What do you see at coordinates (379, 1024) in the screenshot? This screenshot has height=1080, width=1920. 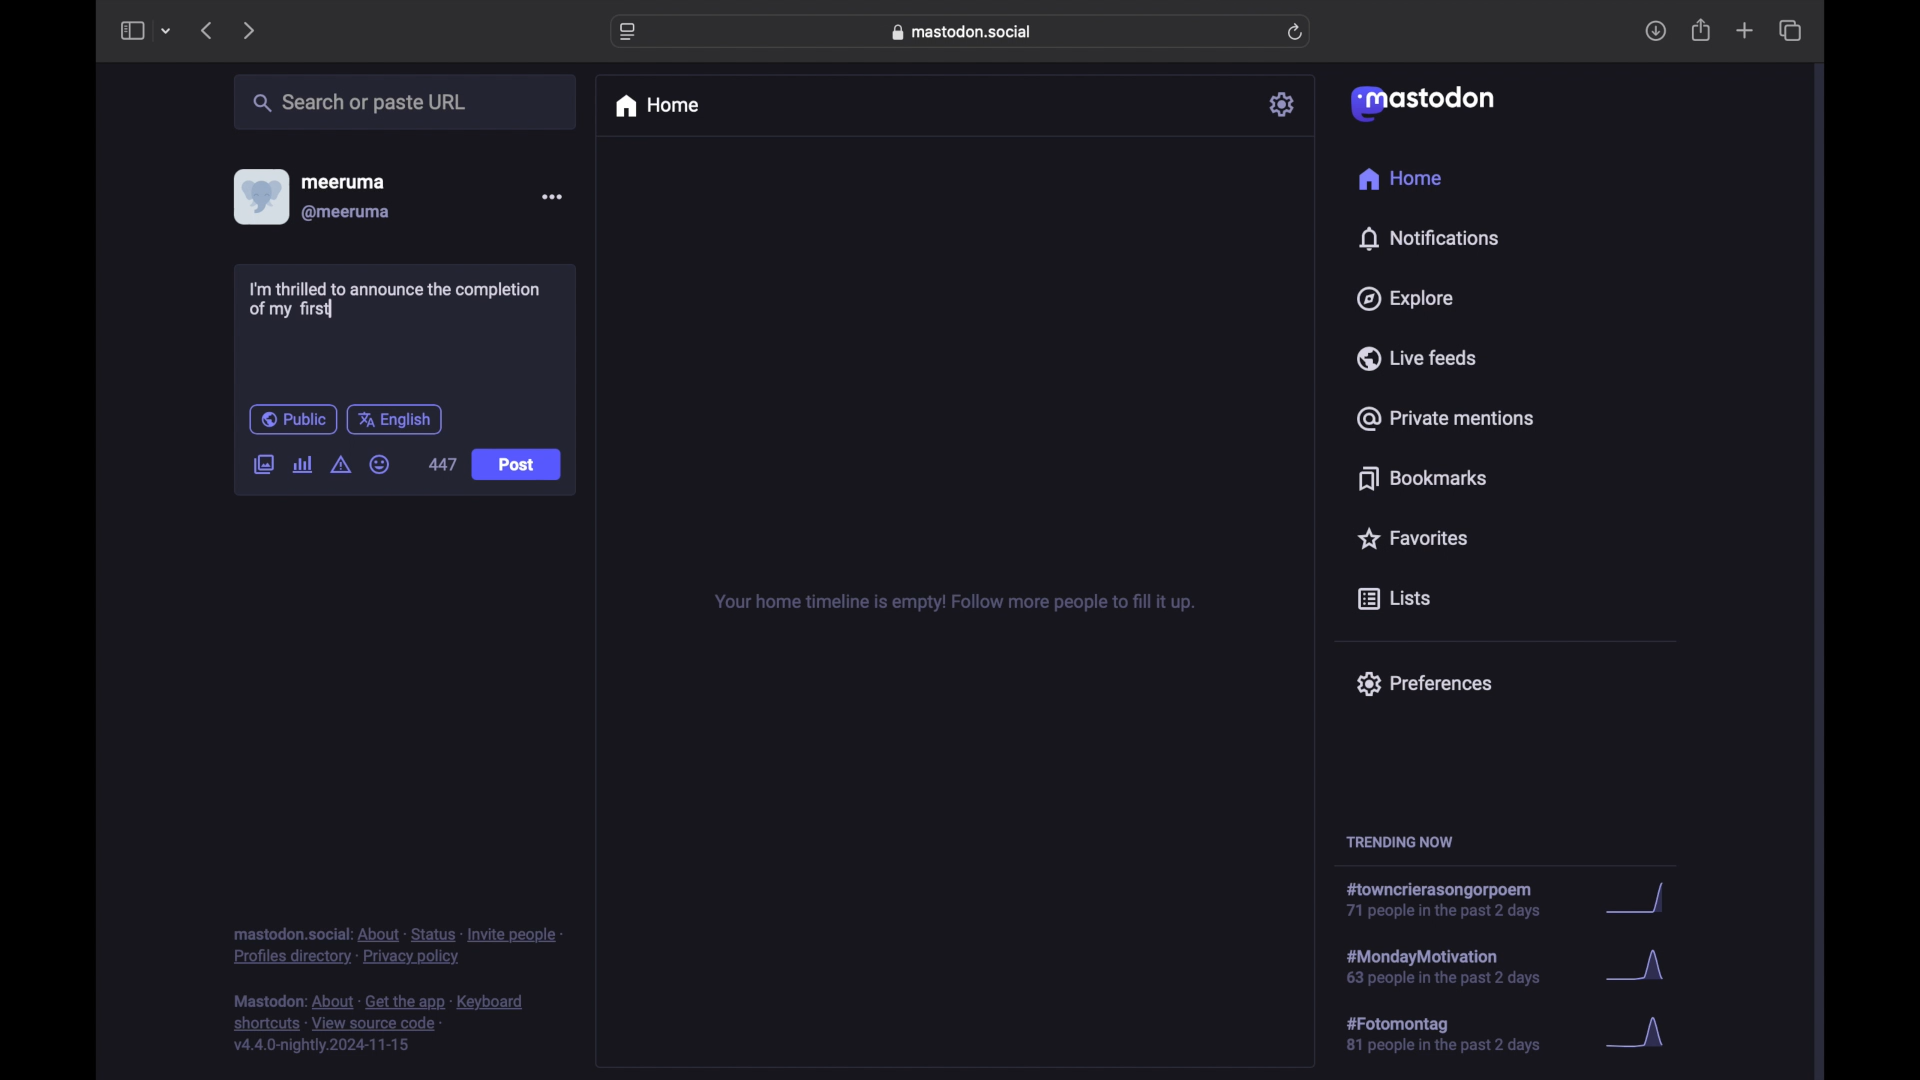 I see `footnote` at bounding box center [379, 1024].